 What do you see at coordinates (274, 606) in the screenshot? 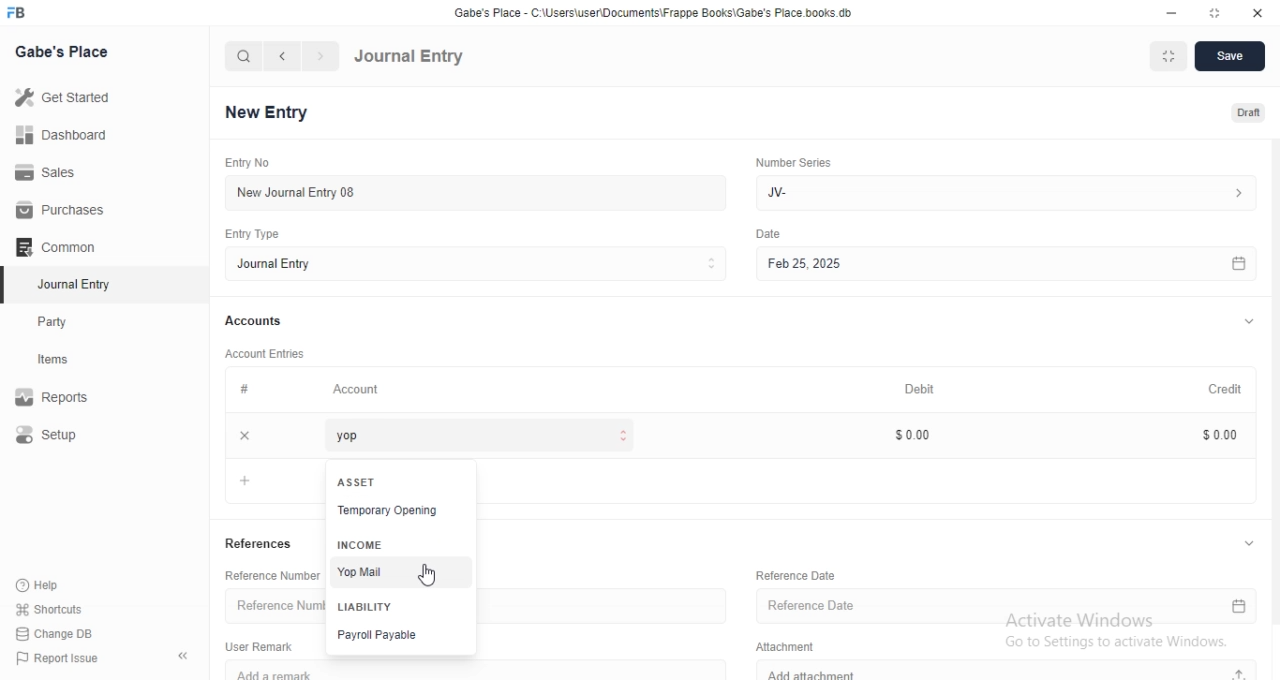
I see `Reference Number` at bounding box center [274, 606].